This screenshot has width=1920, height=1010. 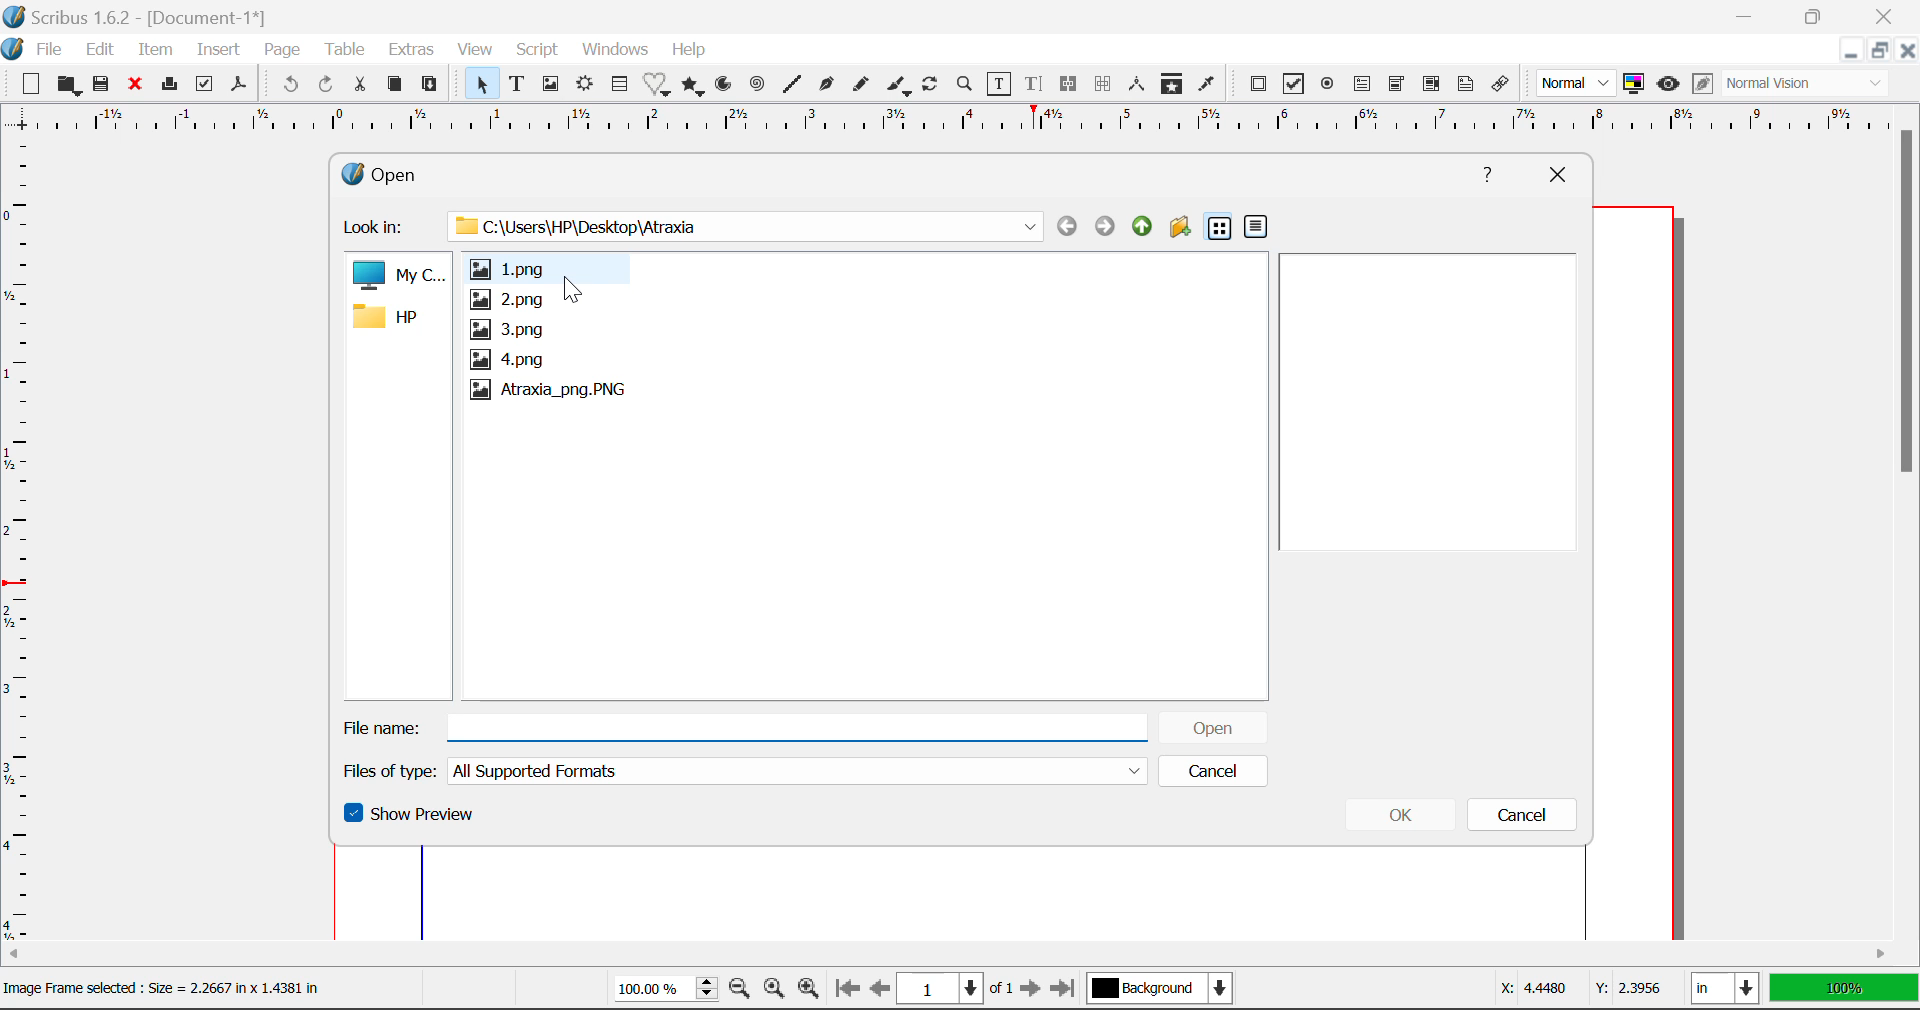 I want to click on Link Annotation, so click(x=1501, y=85).